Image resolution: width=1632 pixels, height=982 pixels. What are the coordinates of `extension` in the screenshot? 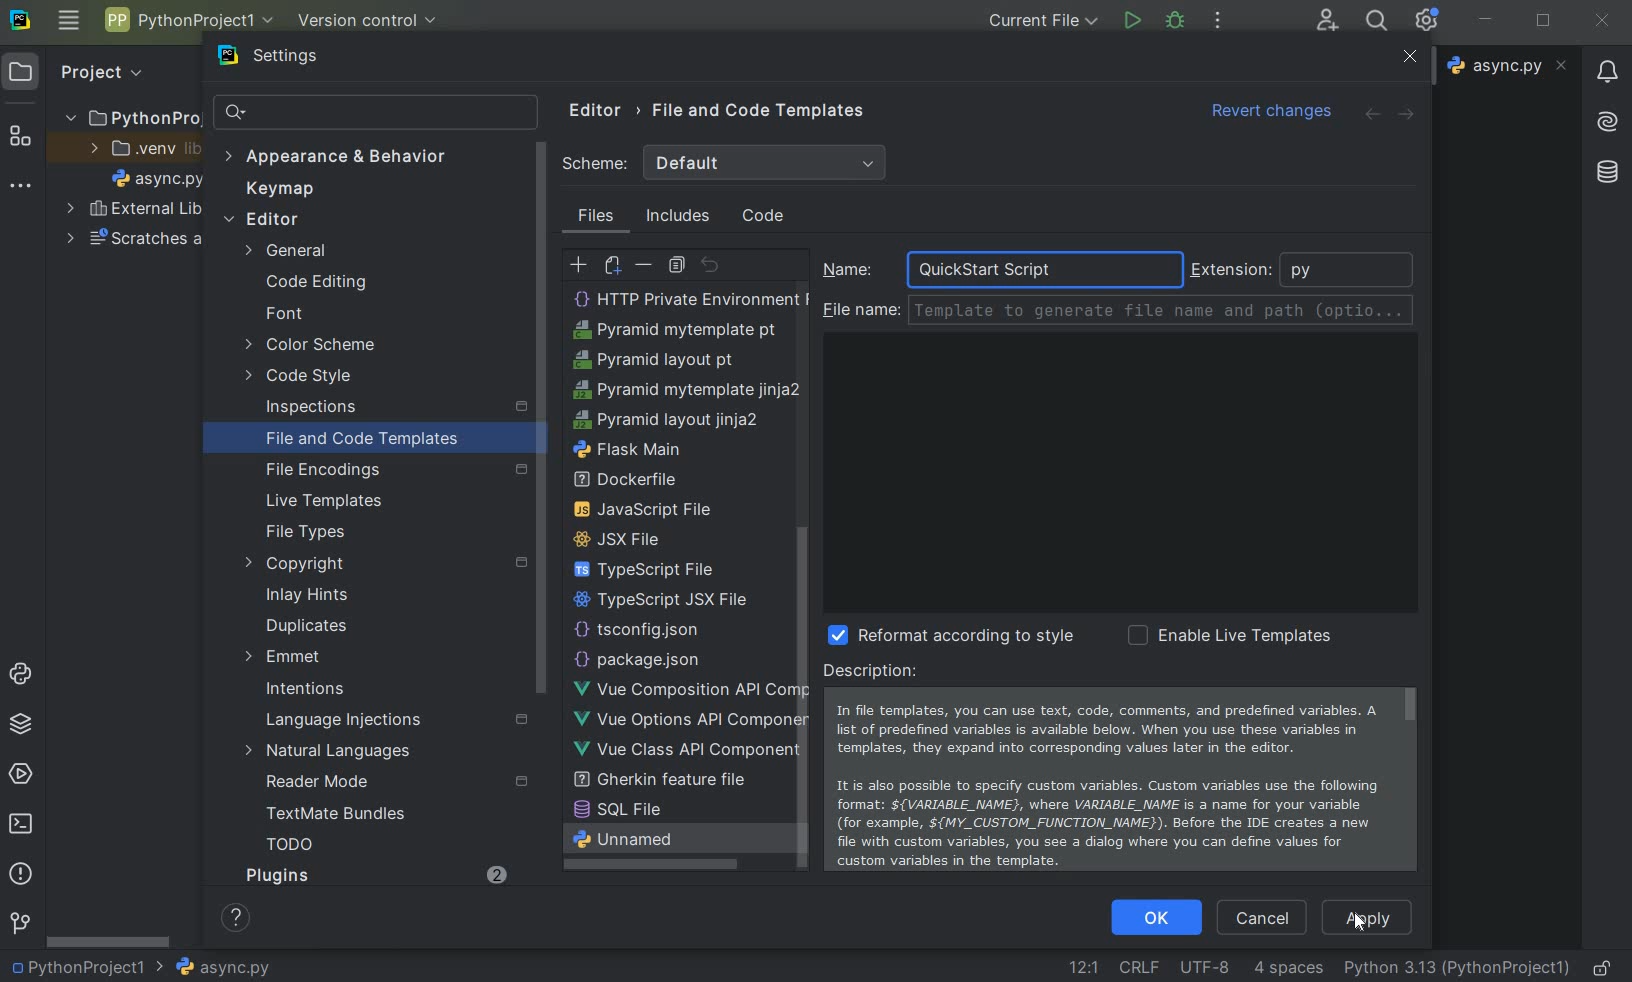 It's located at (1219, 272).